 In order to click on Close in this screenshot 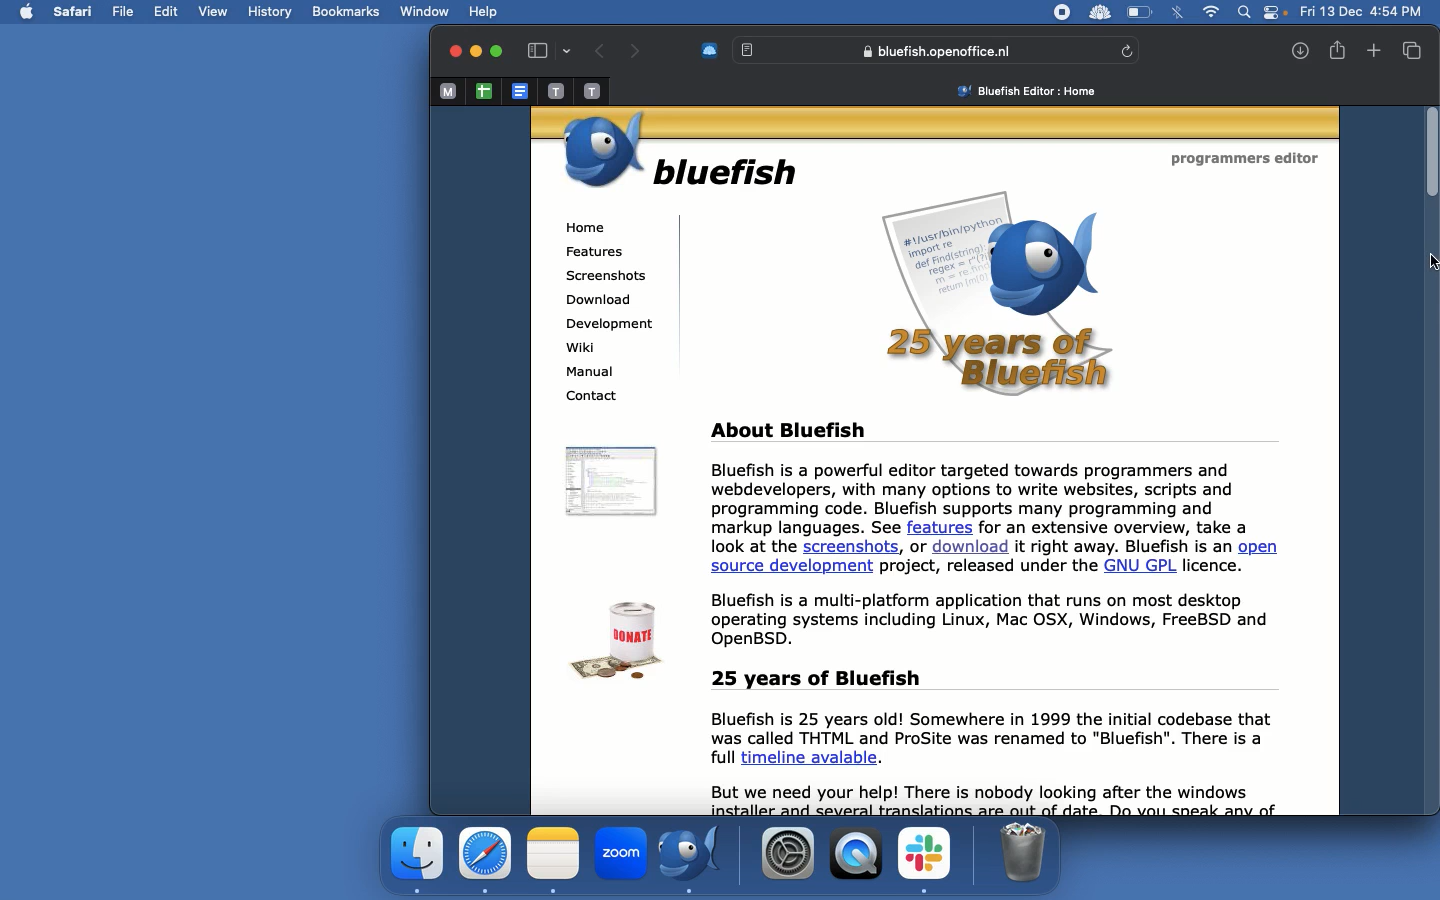, I will do `click(452, 52)`.